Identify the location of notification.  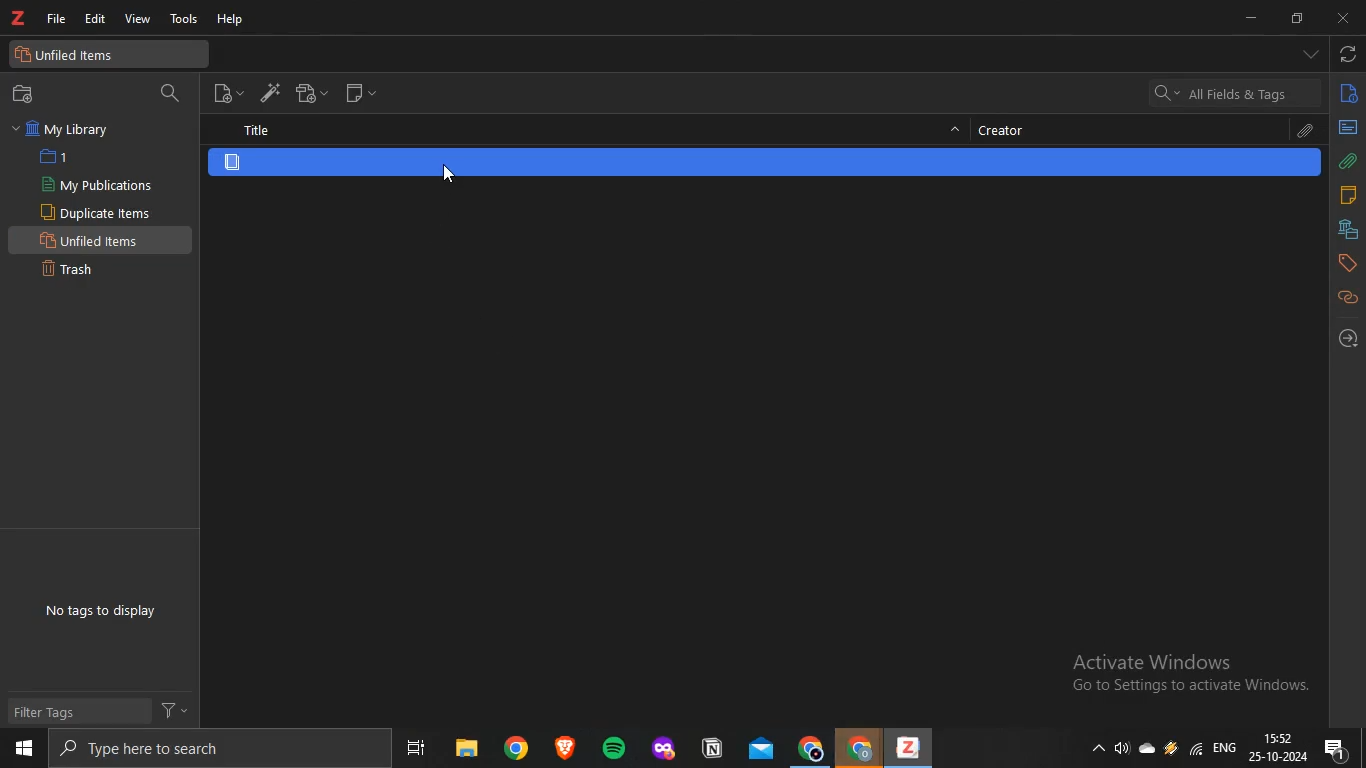
(1337, 748).